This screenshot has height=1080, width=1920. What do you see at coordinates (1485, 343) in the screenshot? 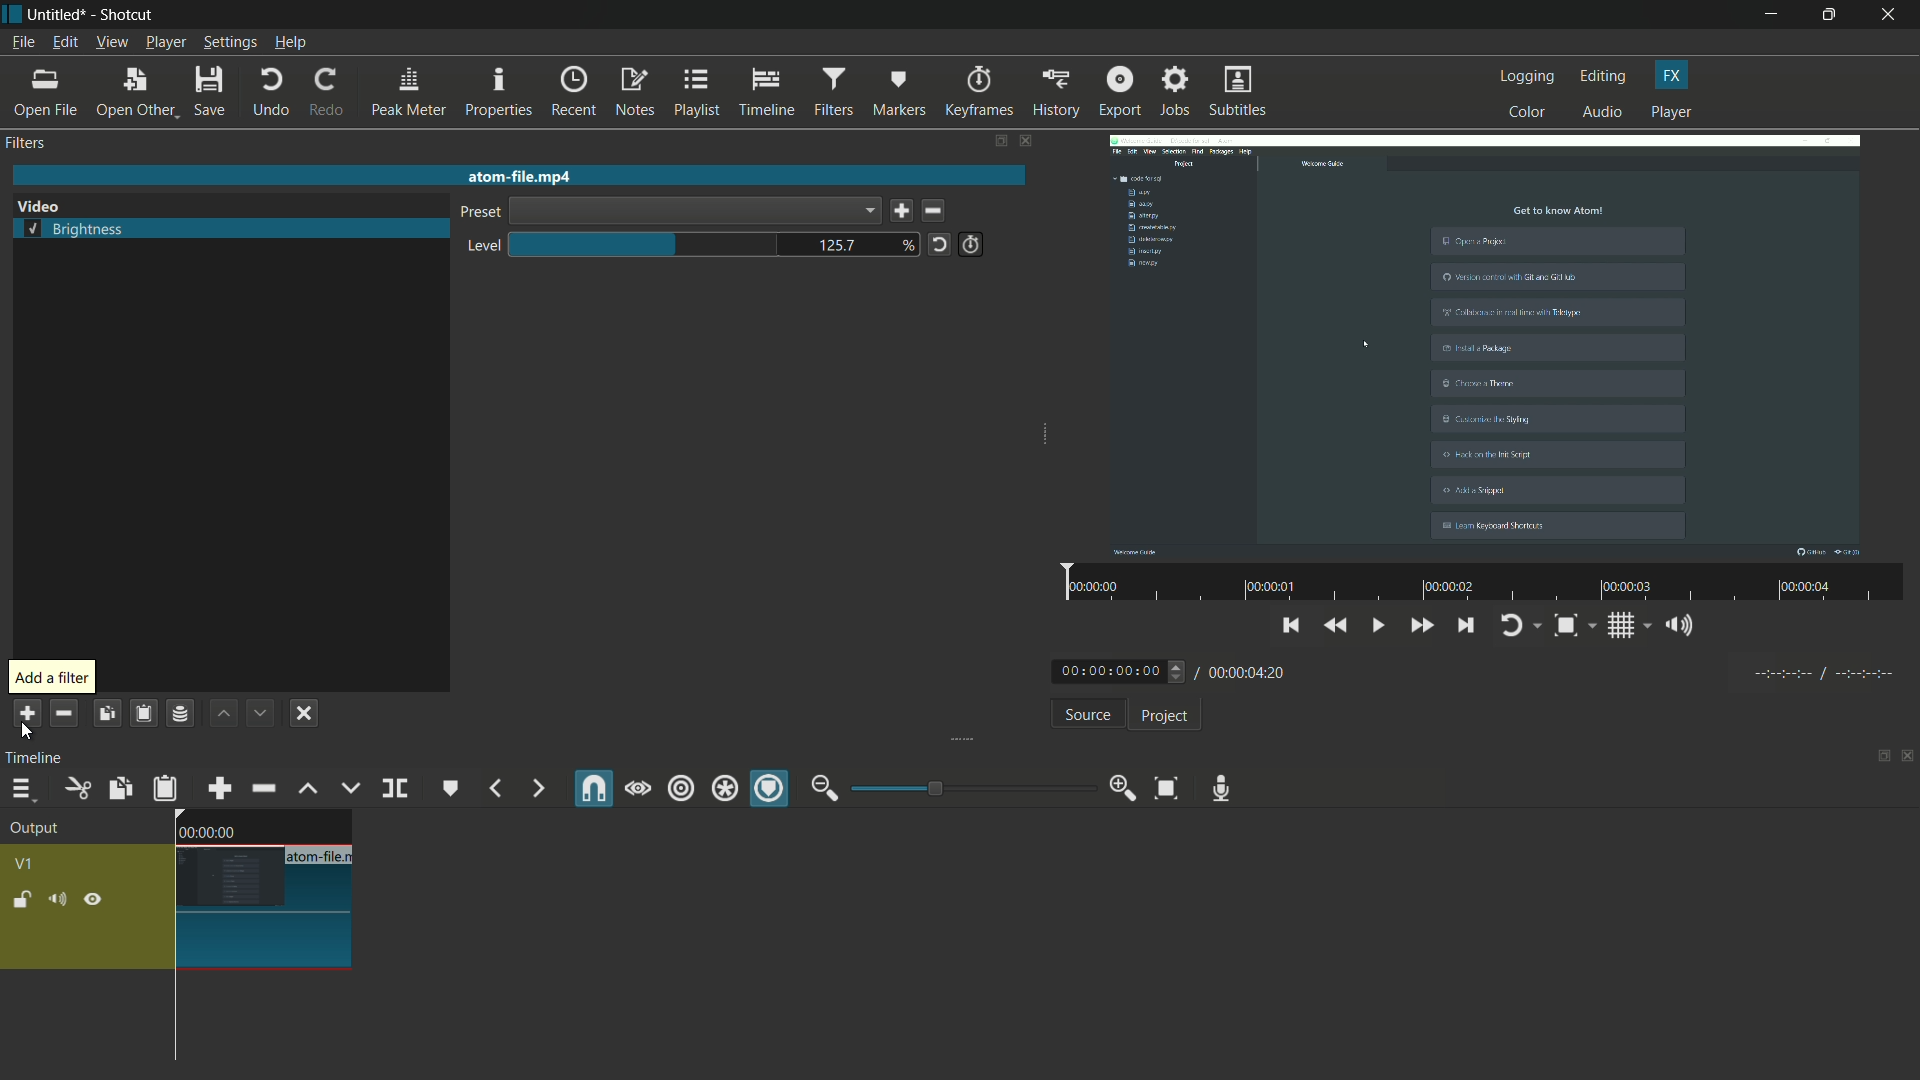
I see `video` at bounding box center [1485, 343].